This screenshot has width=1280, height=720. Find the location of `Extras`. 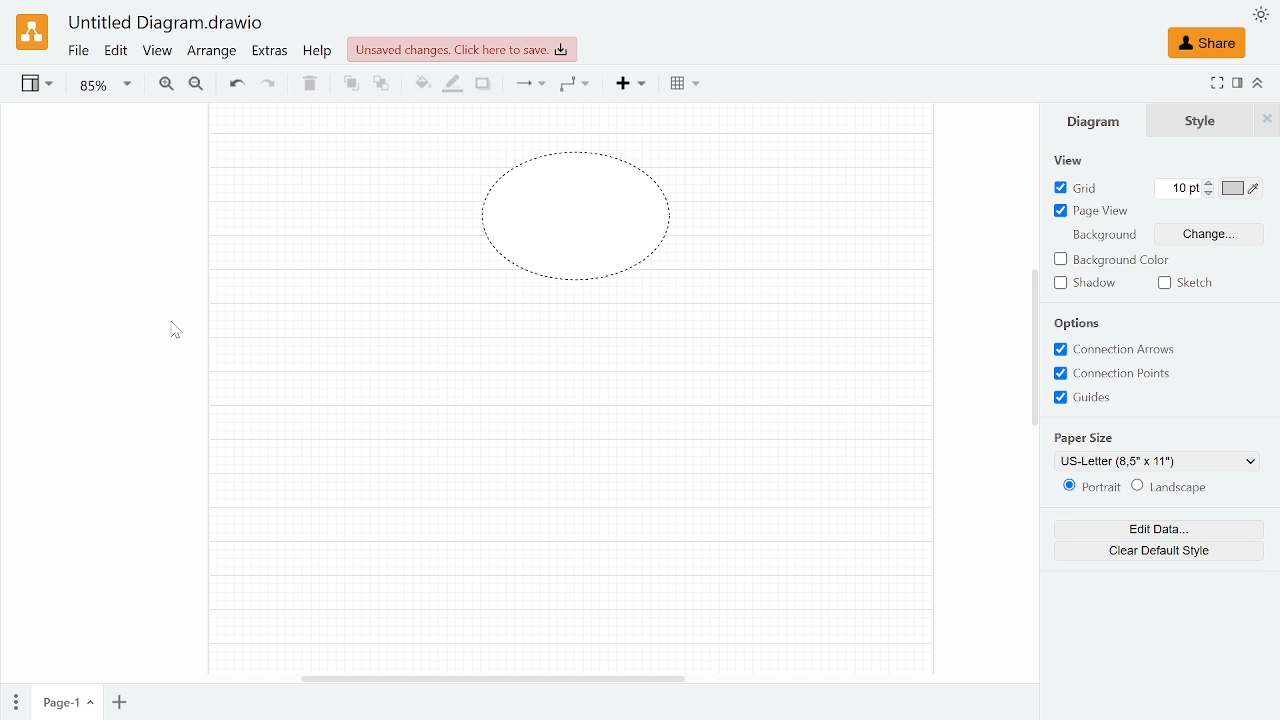

Extras is located at coordinates (270, 52).